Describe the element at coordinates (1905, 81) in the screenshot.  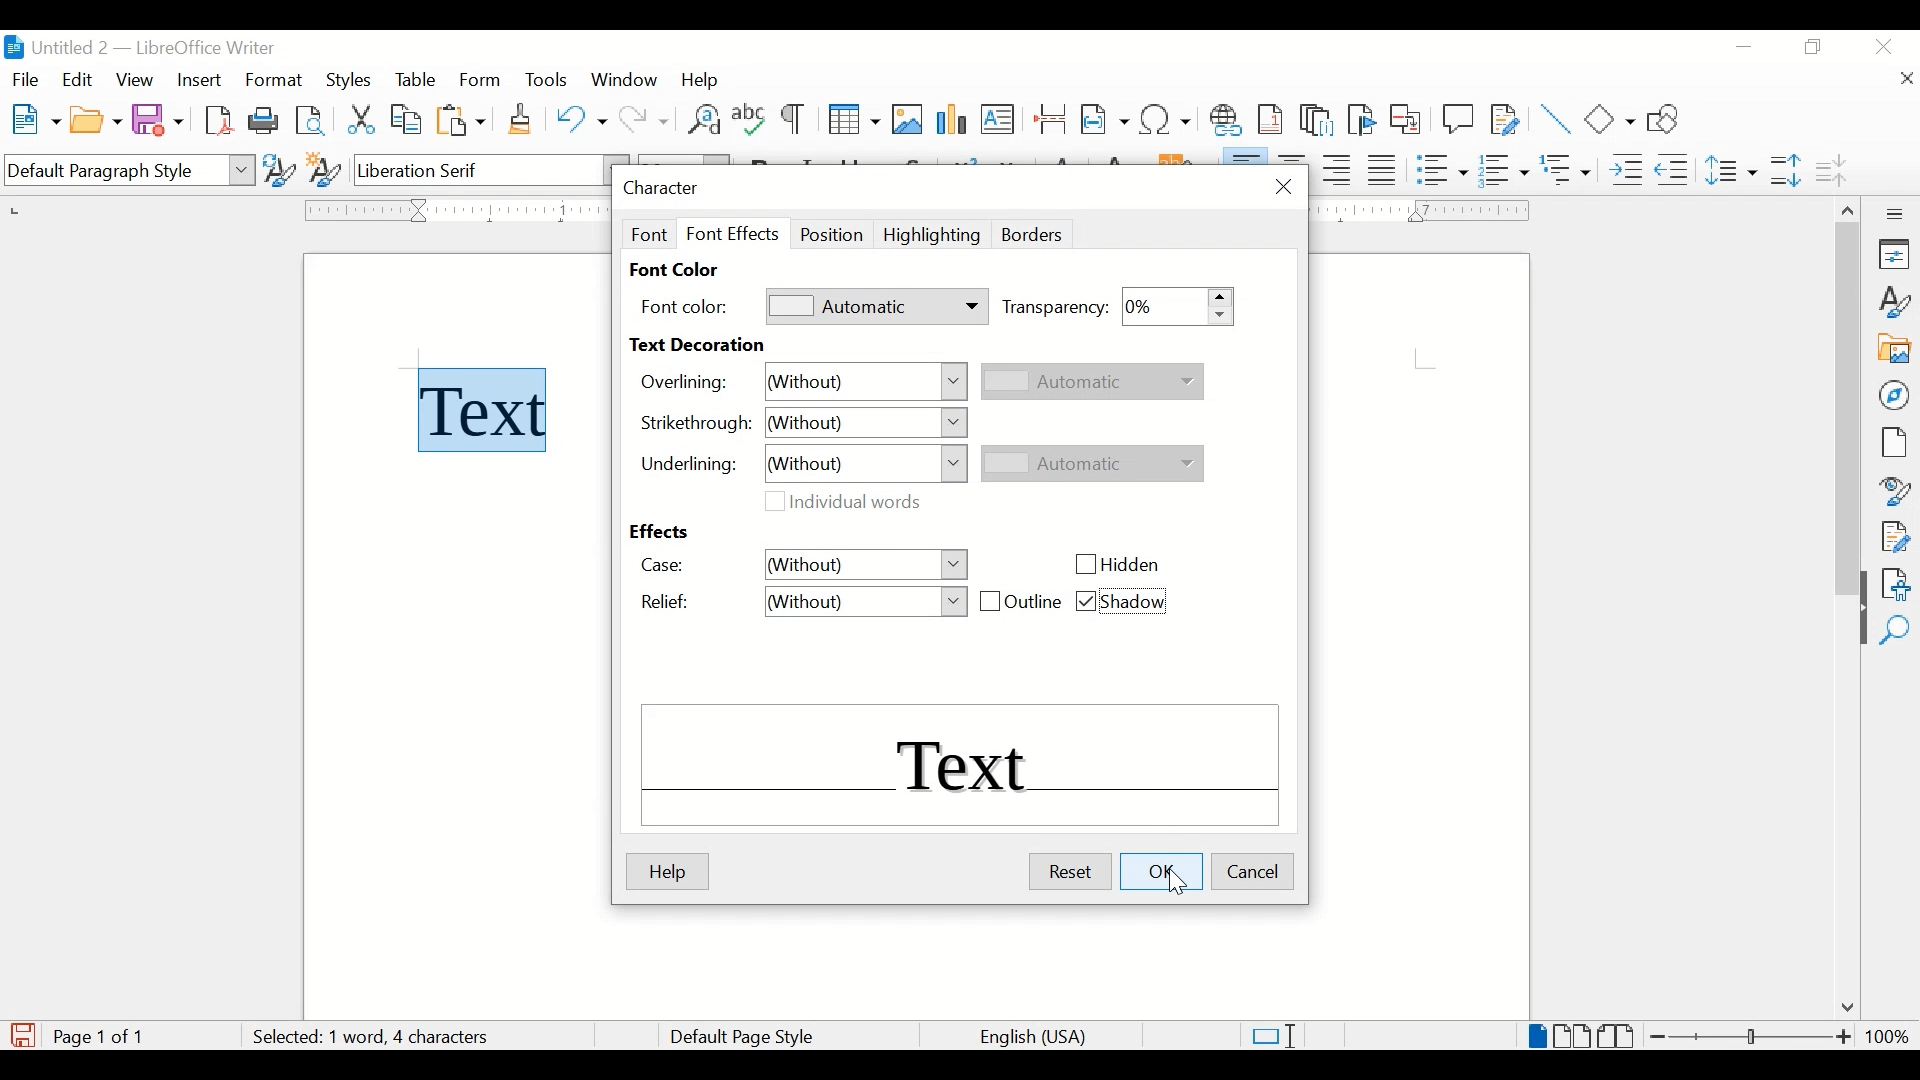
I see `close` at that location.